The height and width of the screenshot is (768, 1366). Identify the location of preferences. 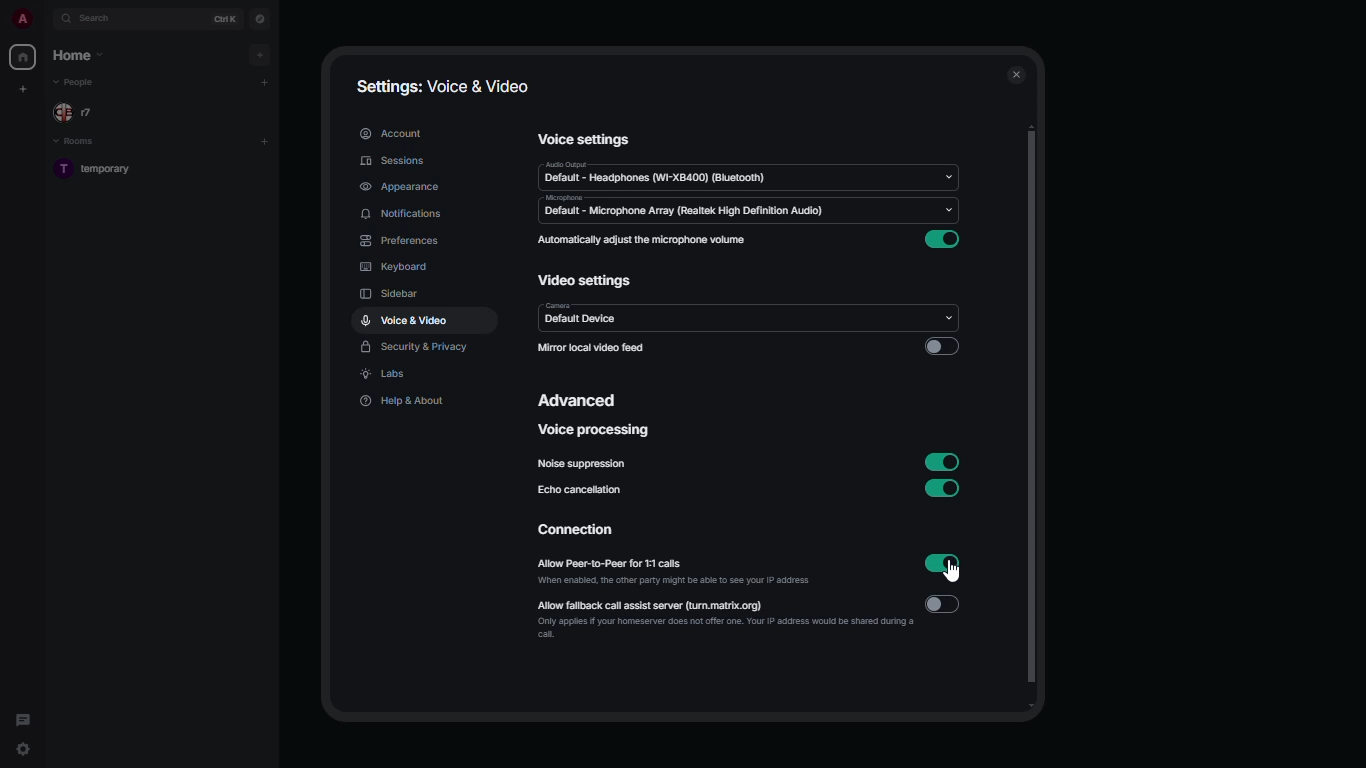
(400, 240).